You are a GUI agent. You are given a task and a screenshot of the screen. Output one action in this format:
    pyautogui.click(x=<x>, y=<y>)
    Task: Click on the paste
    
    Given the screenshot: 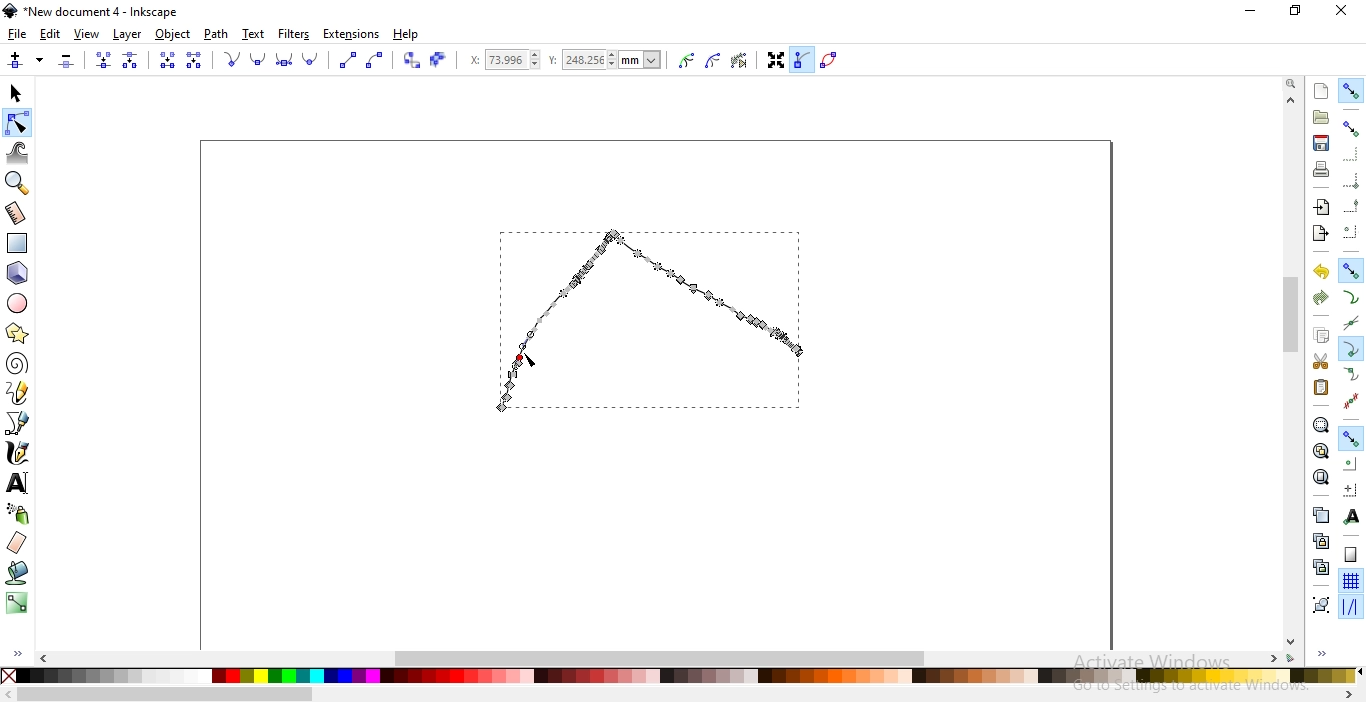 What is the action you would take?
    pyautogui.click(x=1320, y=387)
    